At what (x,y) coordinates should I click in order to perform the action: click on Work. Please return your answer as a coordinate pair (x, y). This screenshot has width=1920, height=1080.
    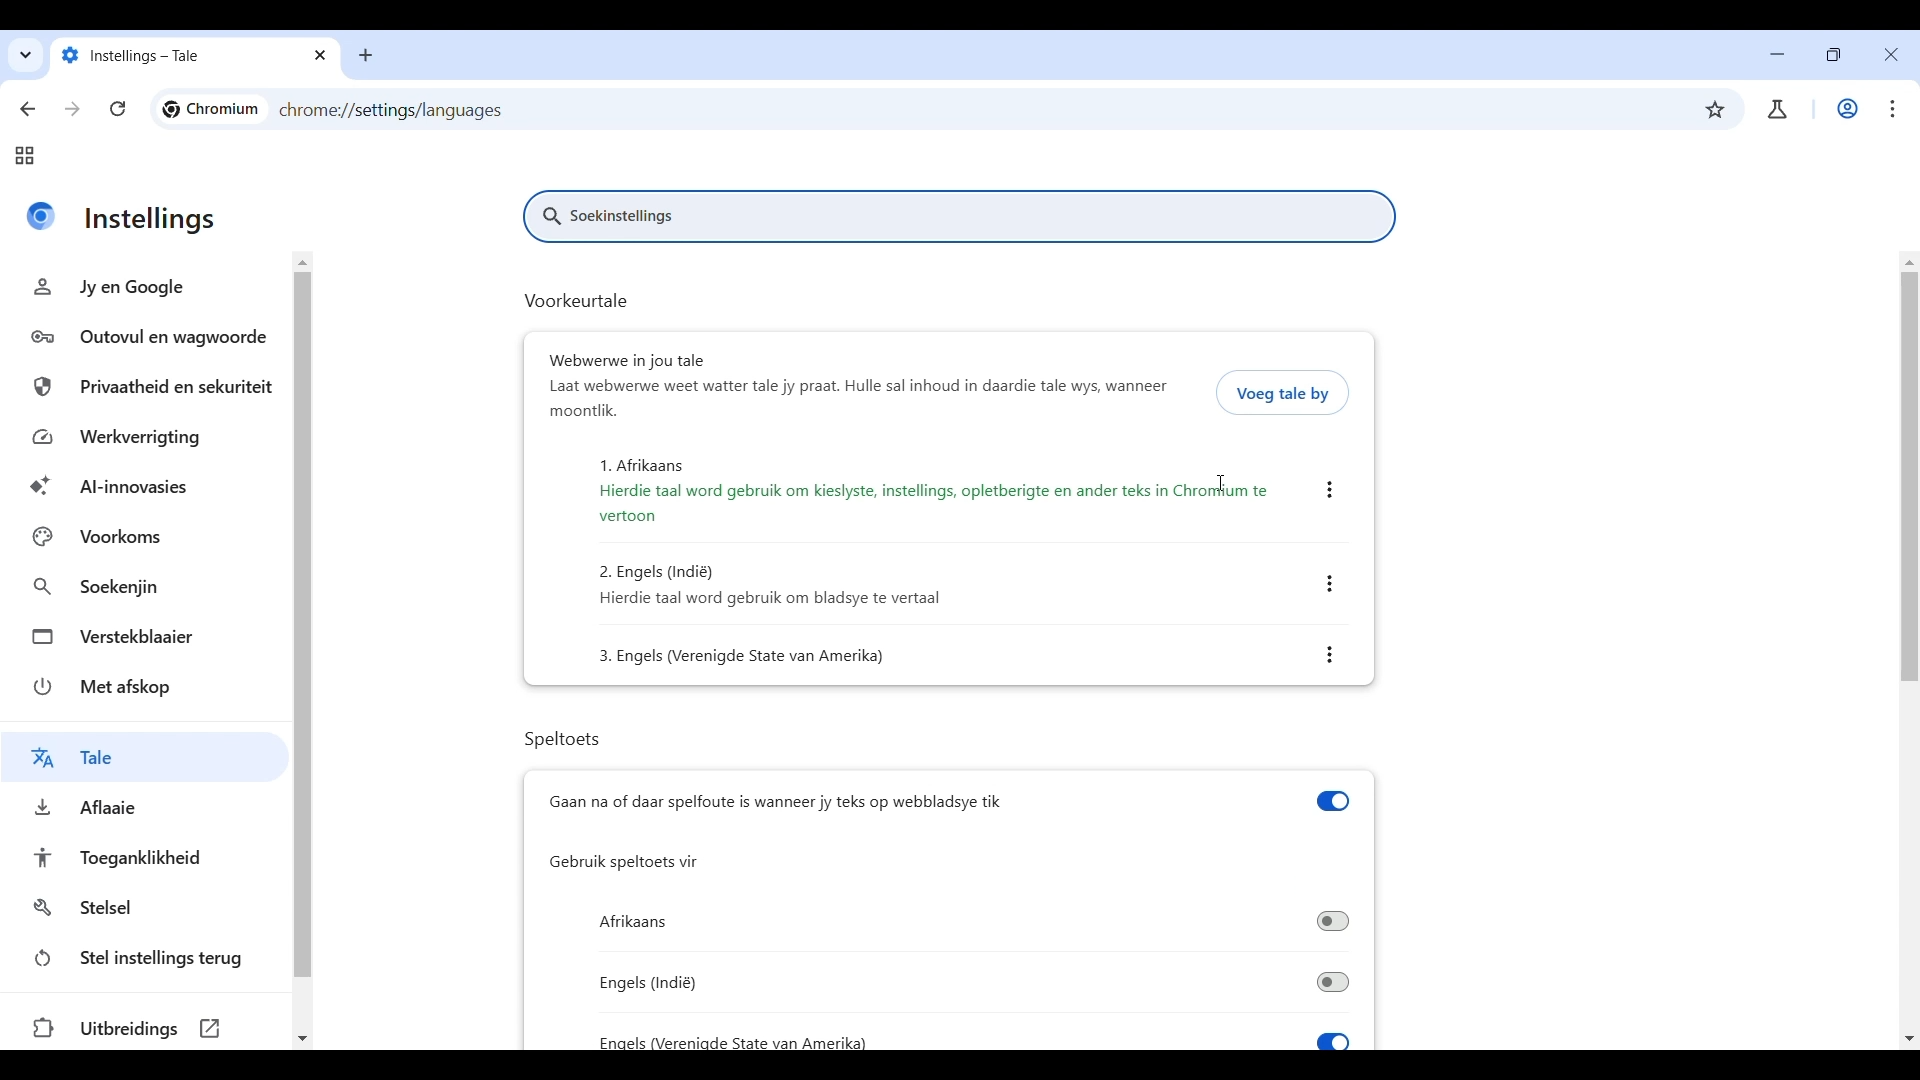
    Looking at the image, I should click on (1847, 108).